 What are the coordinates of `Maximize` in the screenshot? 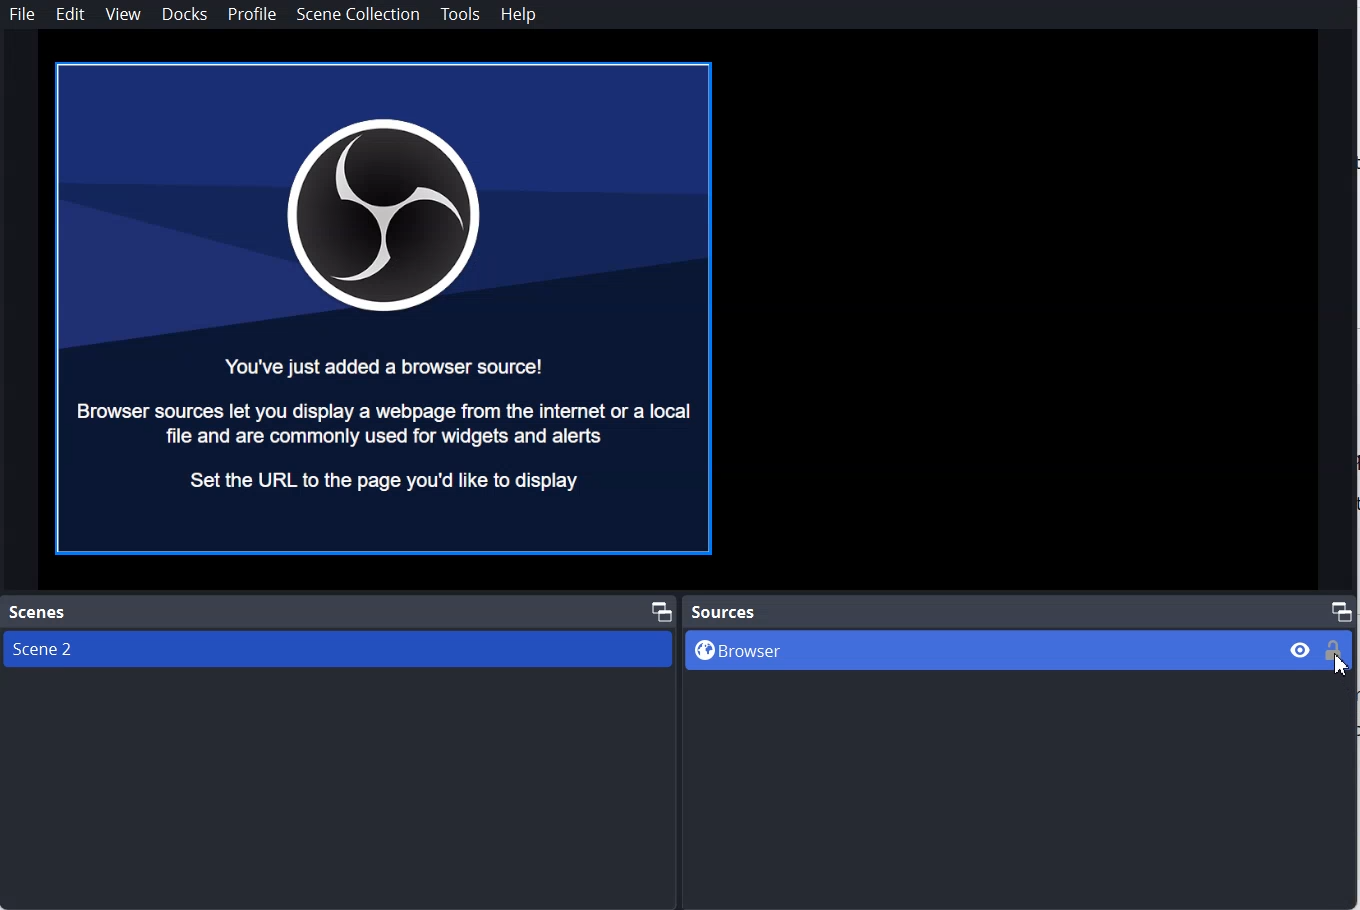 It's located at (661, 609).